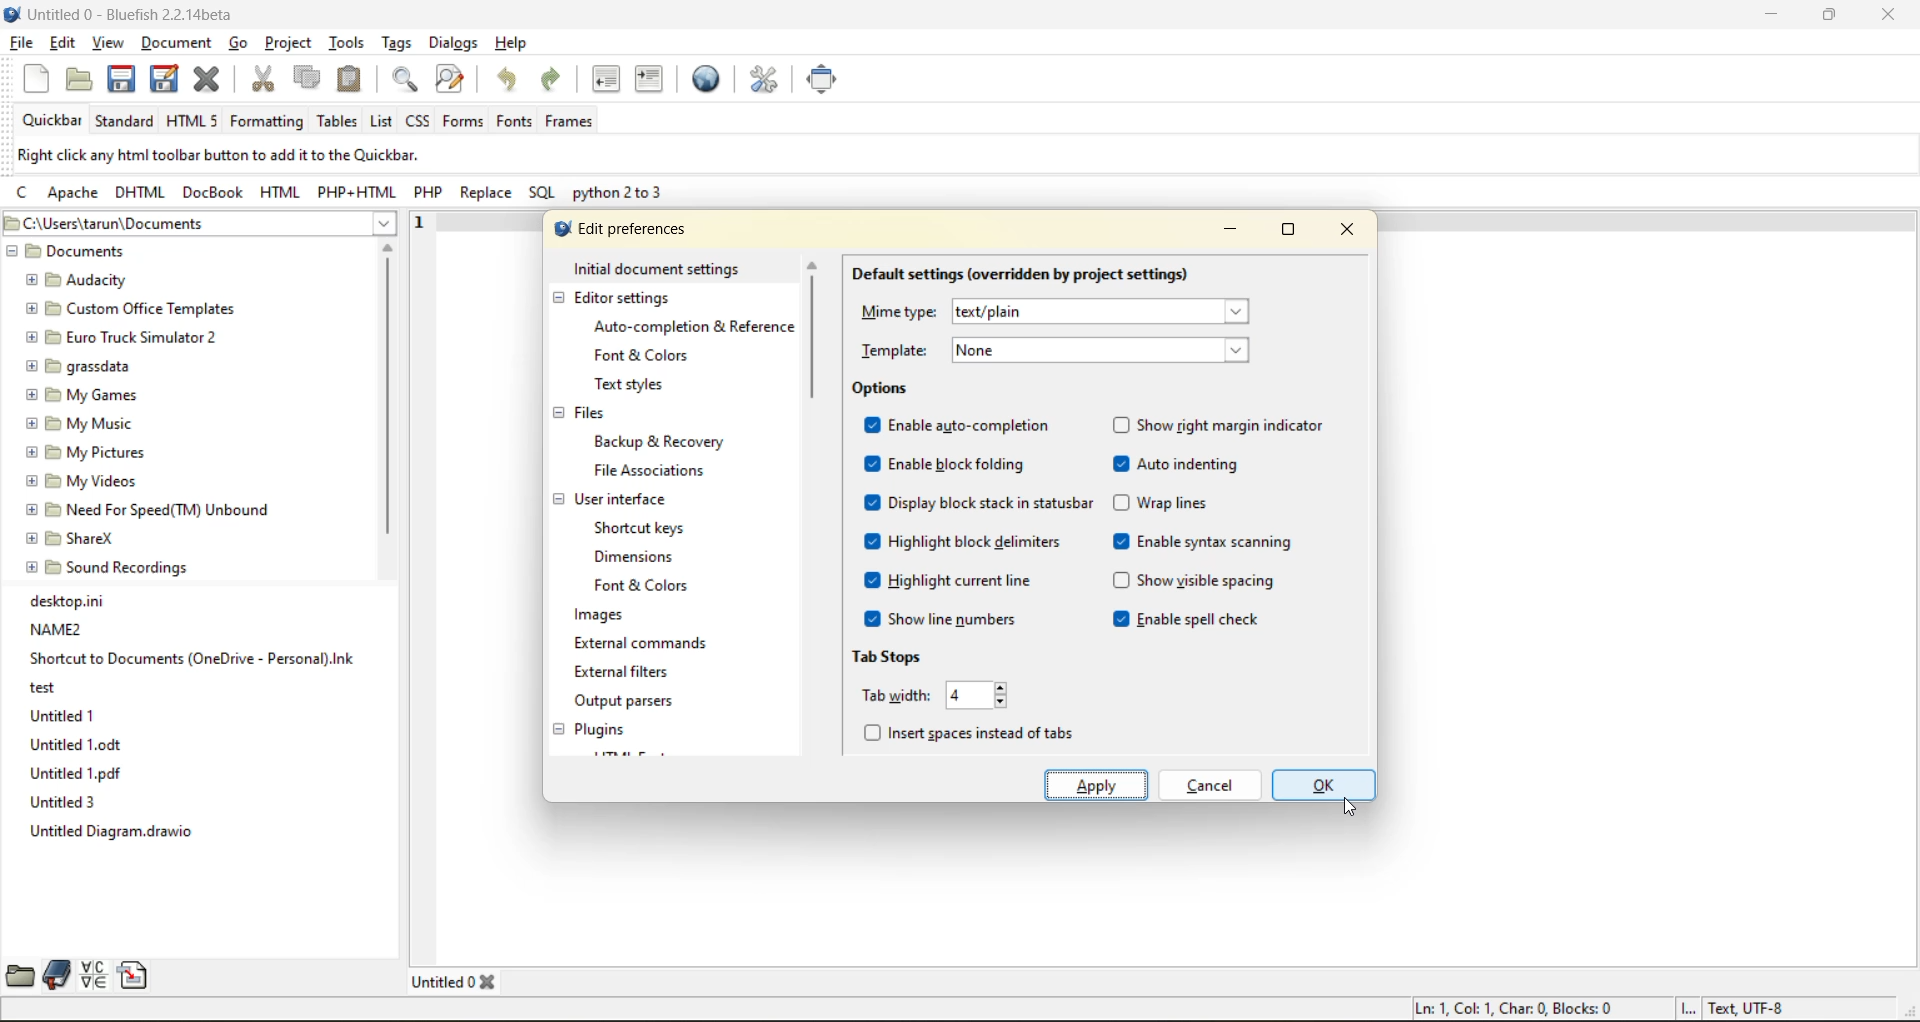 The width and height of the screenshot is (1920, 1022). Describe the element at coordinates (621, 227) in the screenshot. I see `edit preferences` at that location.